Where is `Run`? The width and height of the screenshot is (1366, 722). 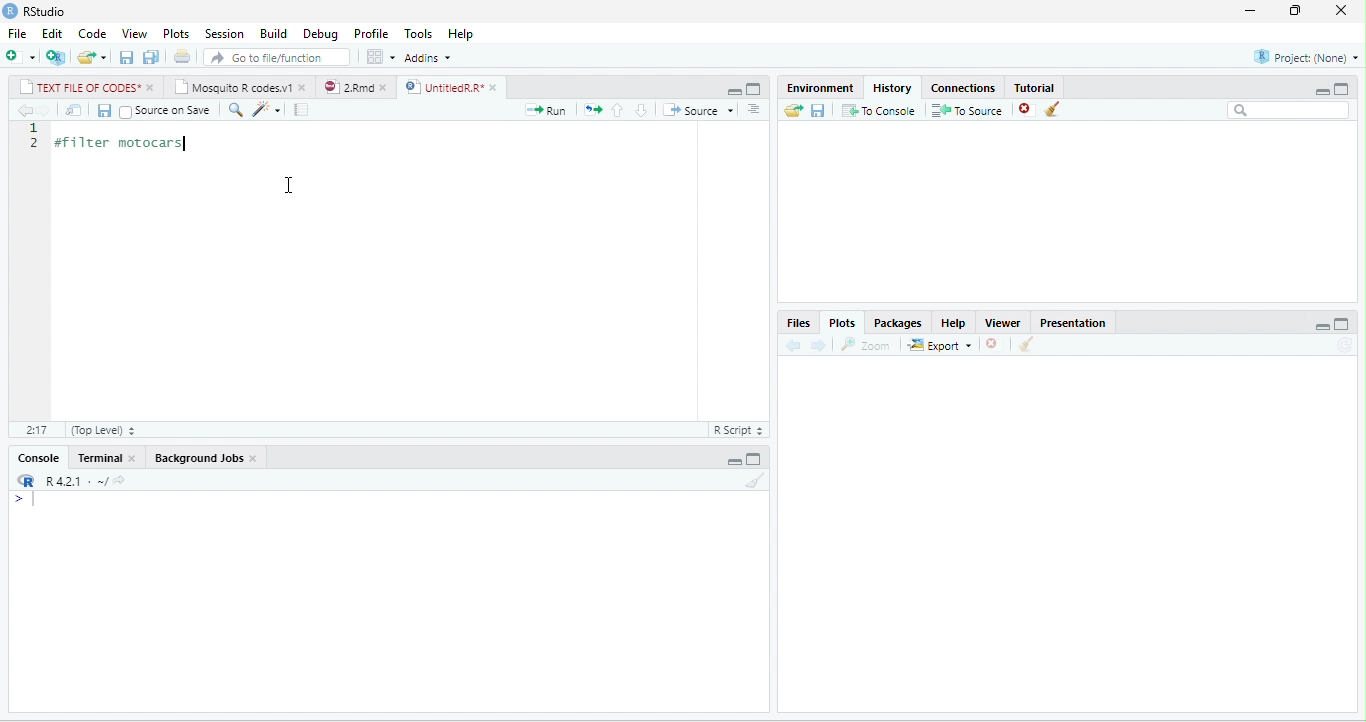
Run is located at coordinates (545, 110).